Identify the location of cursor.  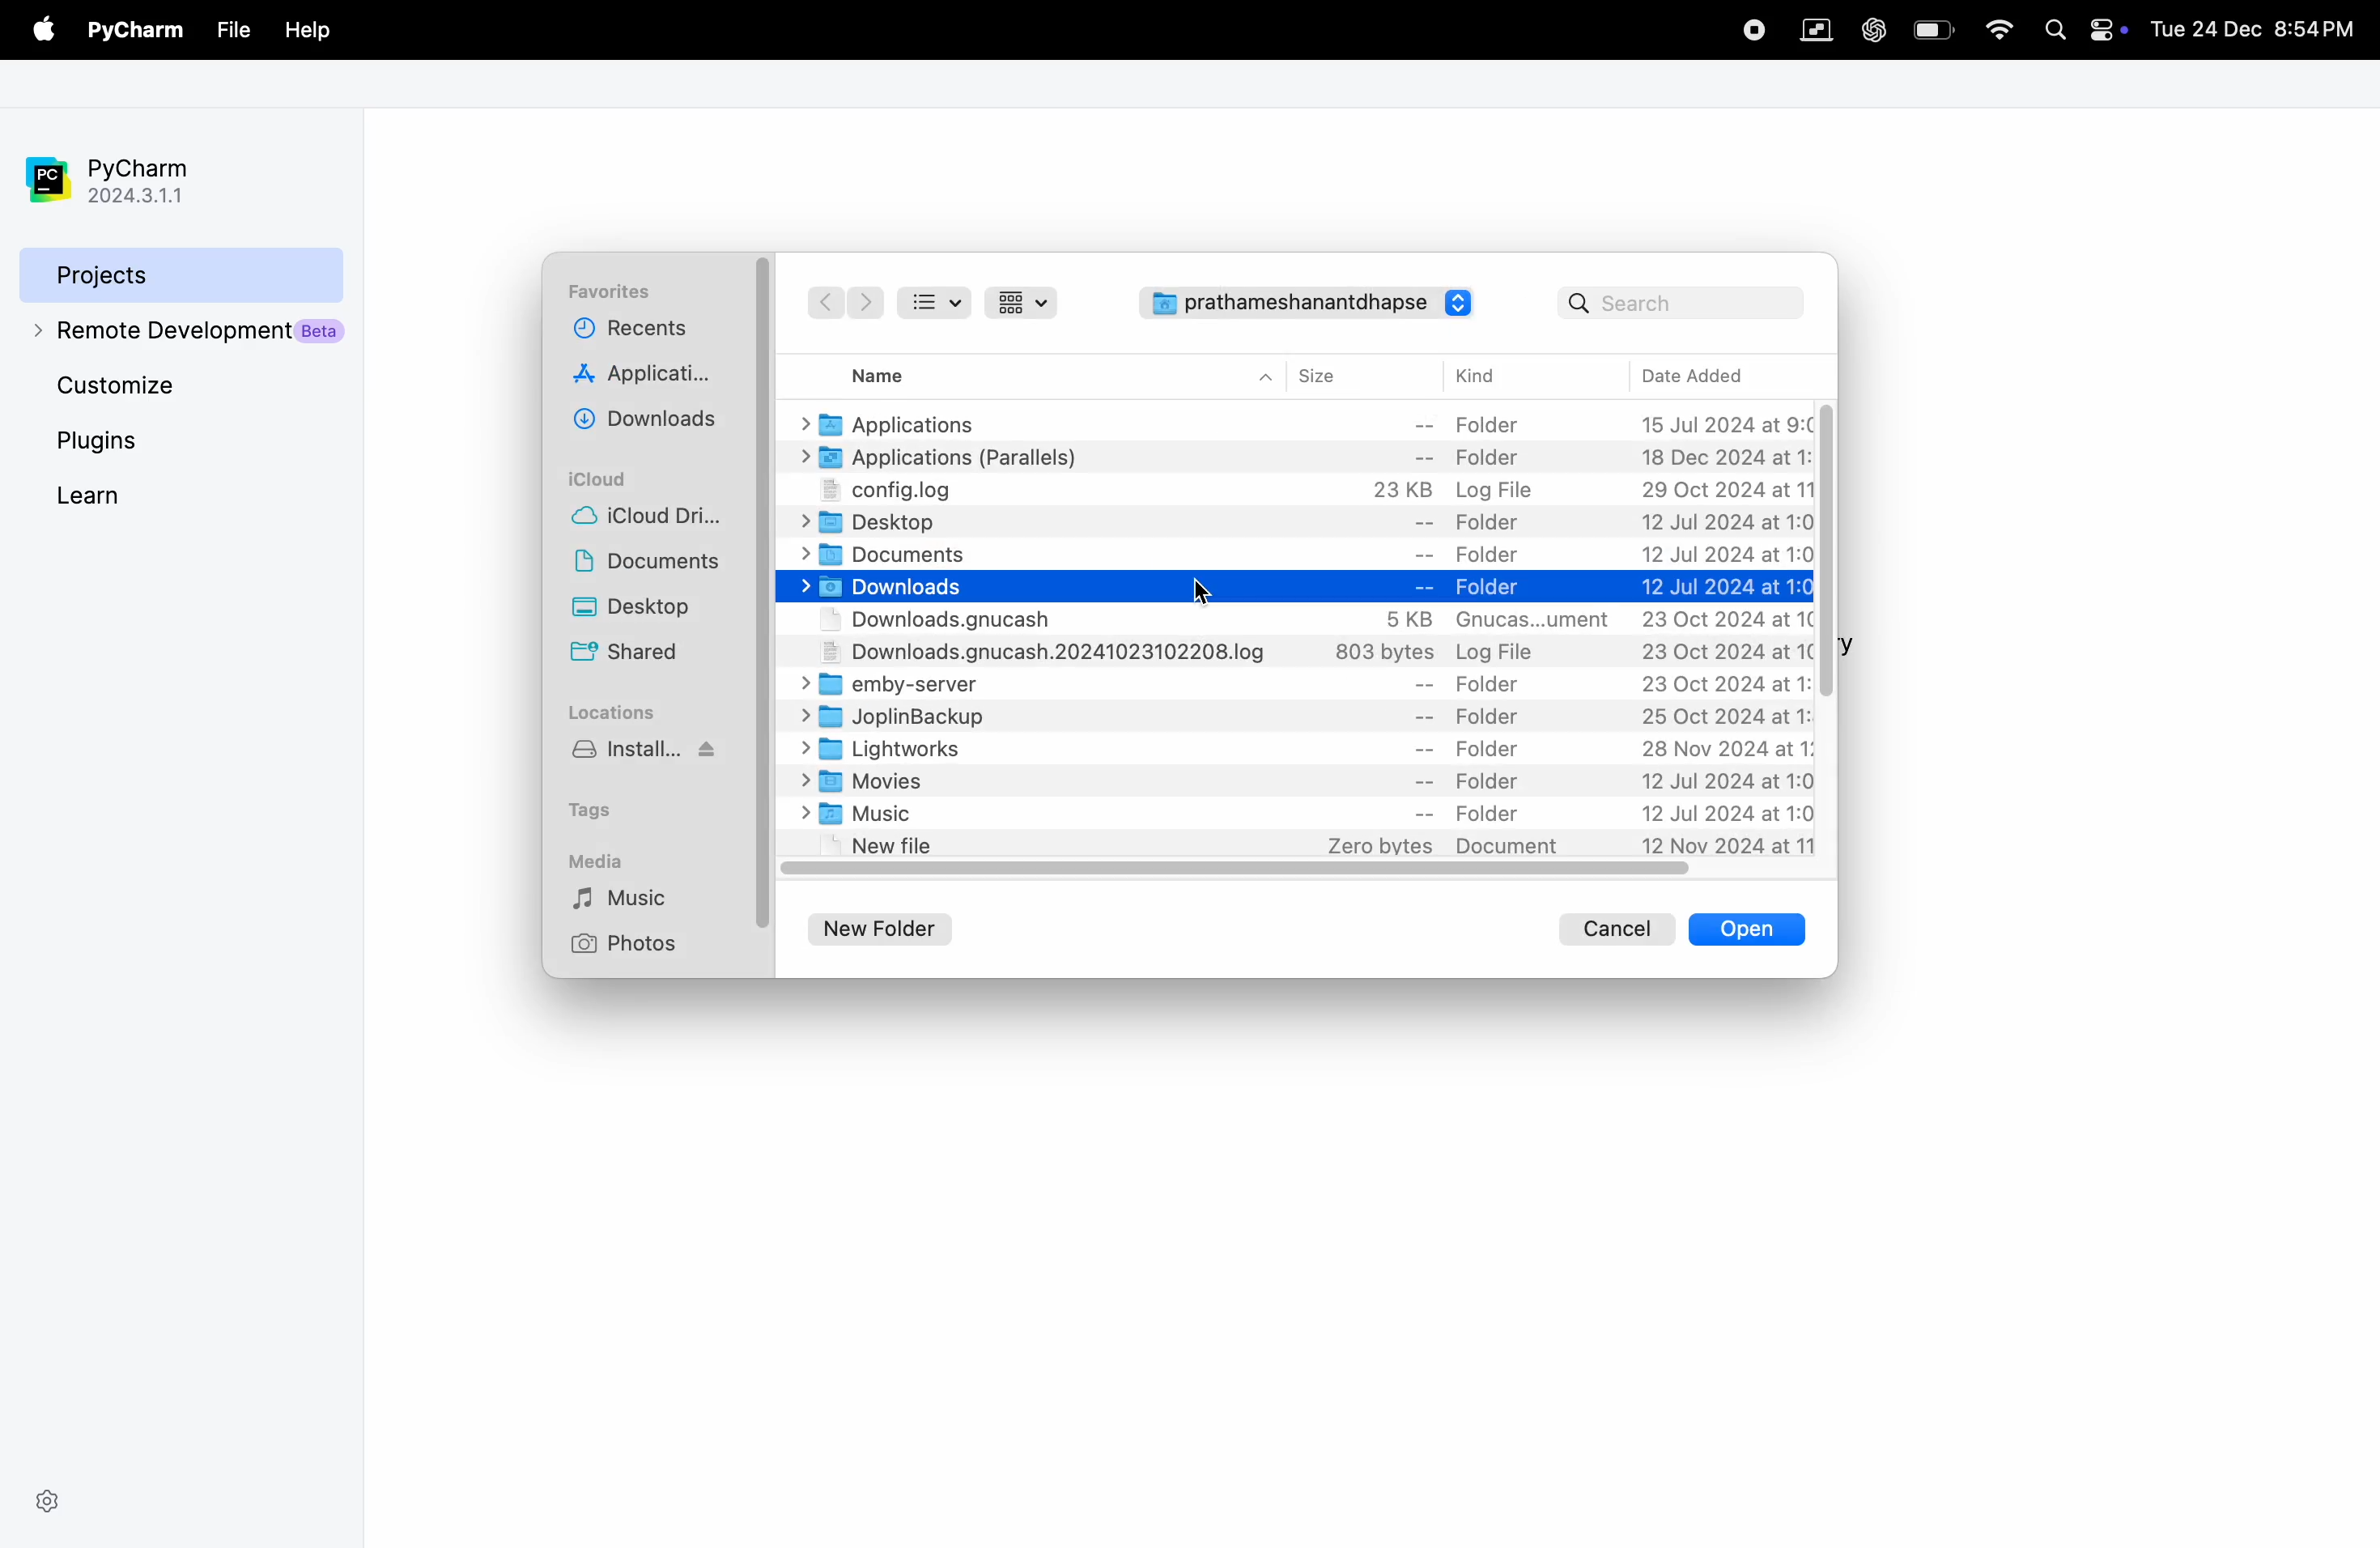
(1204, 584).